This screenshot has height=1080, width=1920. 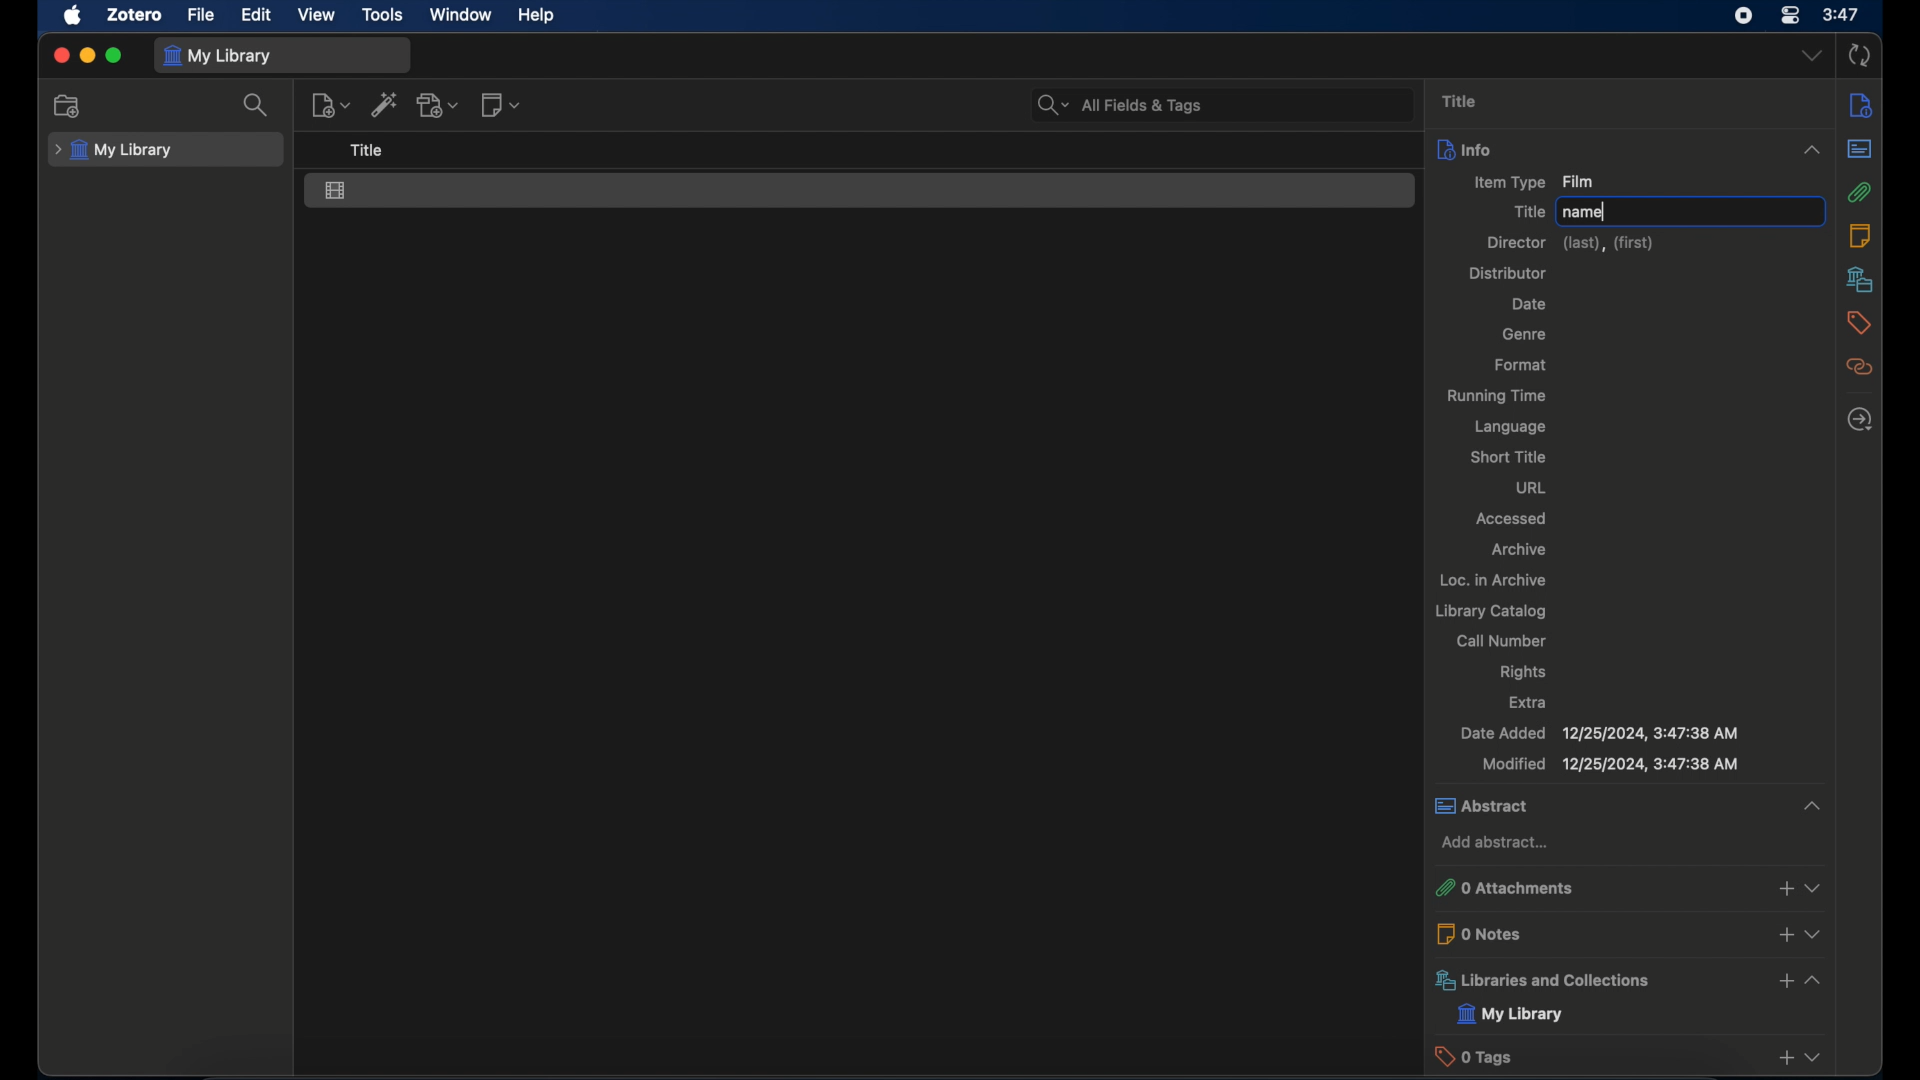 I want to click on extra, so click(x=1529, y=703).